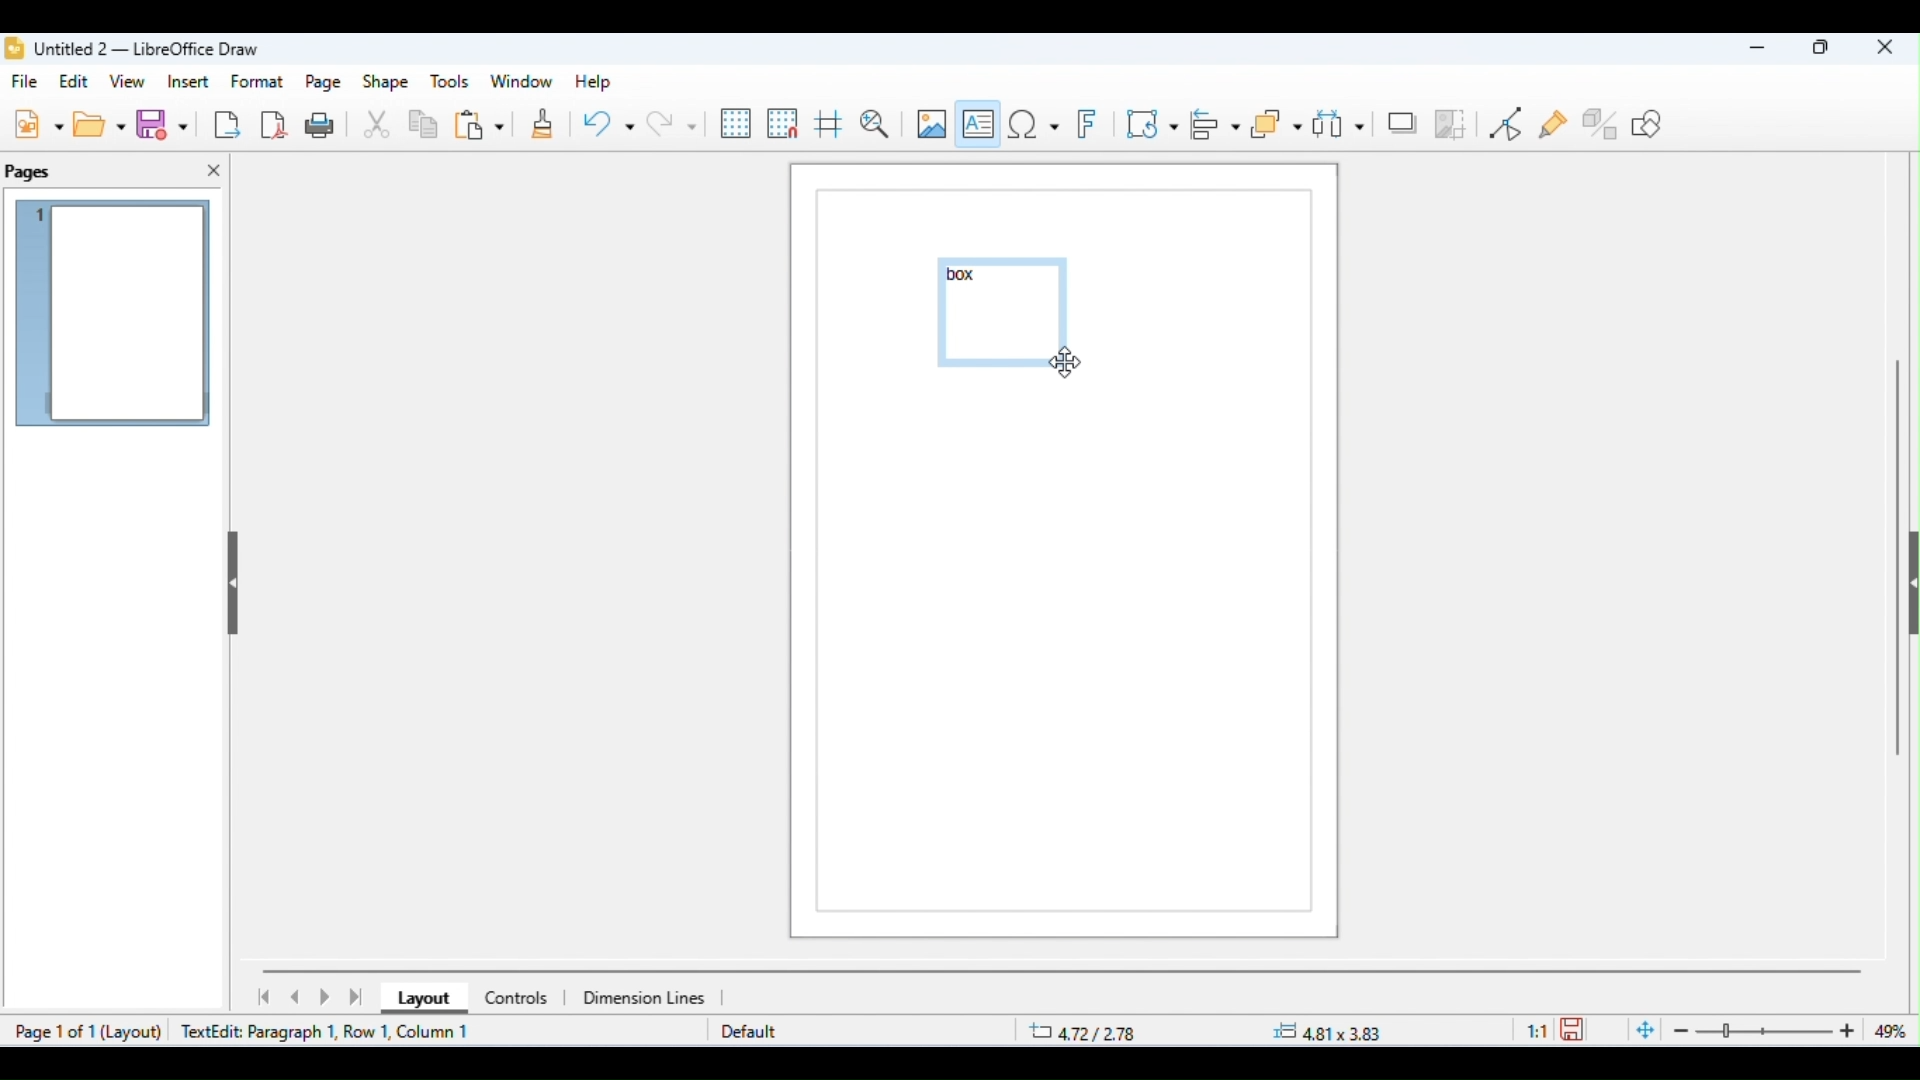 The image size is (1920, 1080). What do you see at coordinates (419, 1000) in the screenshot?
I see `layout` at bounding box center [419, 1000].